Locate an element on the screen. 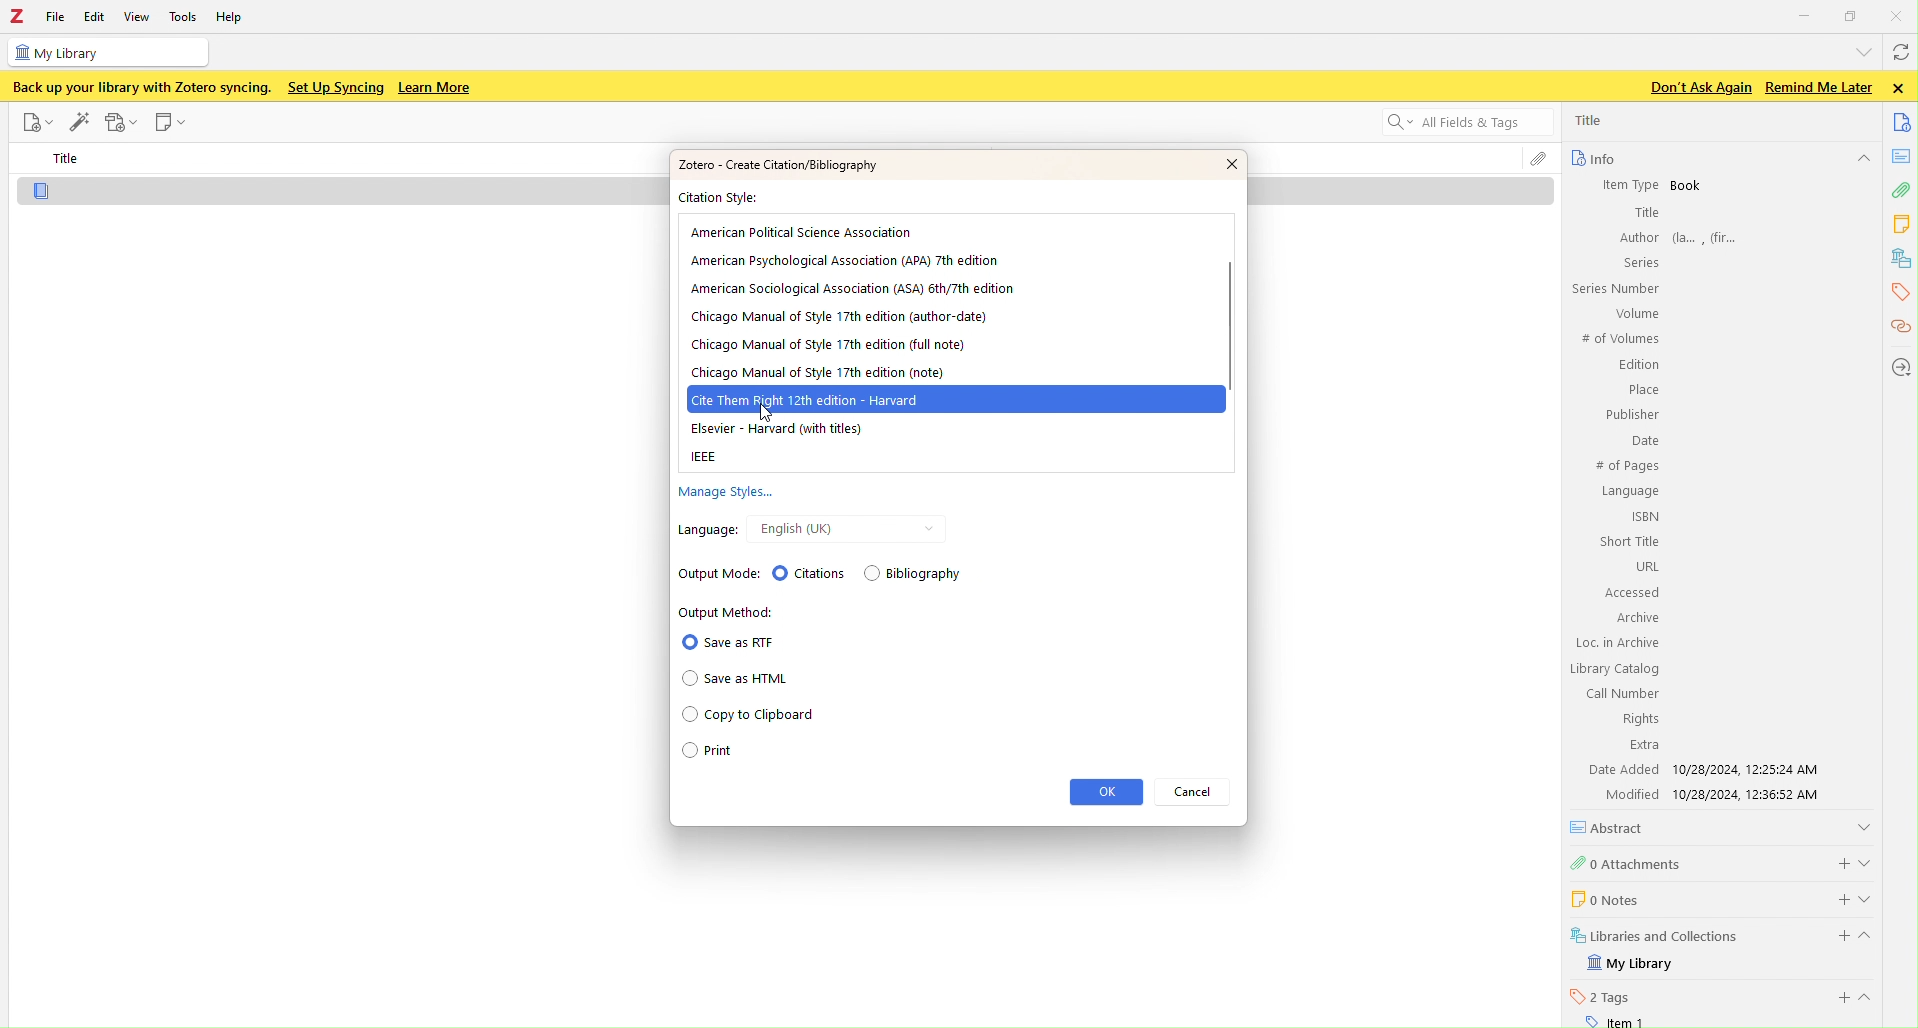 The height and width of the screenshot is (1028, 1918). ok is located at coordinates (1106, 792).